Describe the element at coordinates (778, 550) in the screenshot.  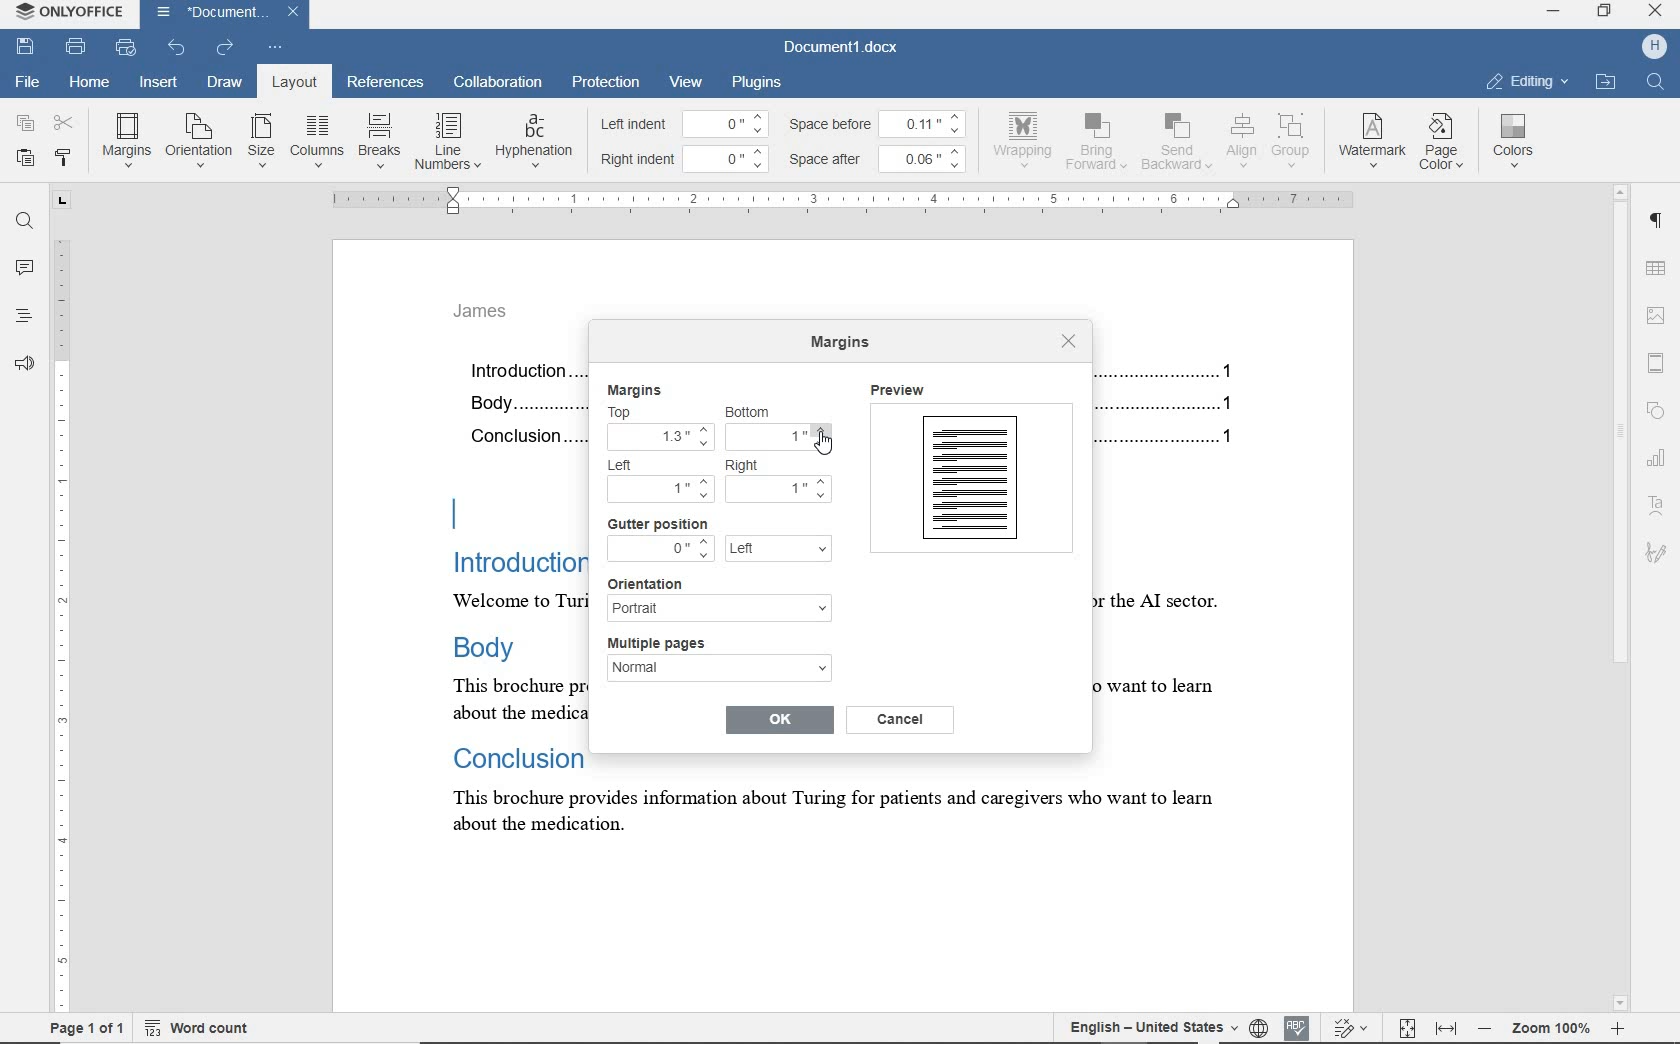
I see `left` at that location.